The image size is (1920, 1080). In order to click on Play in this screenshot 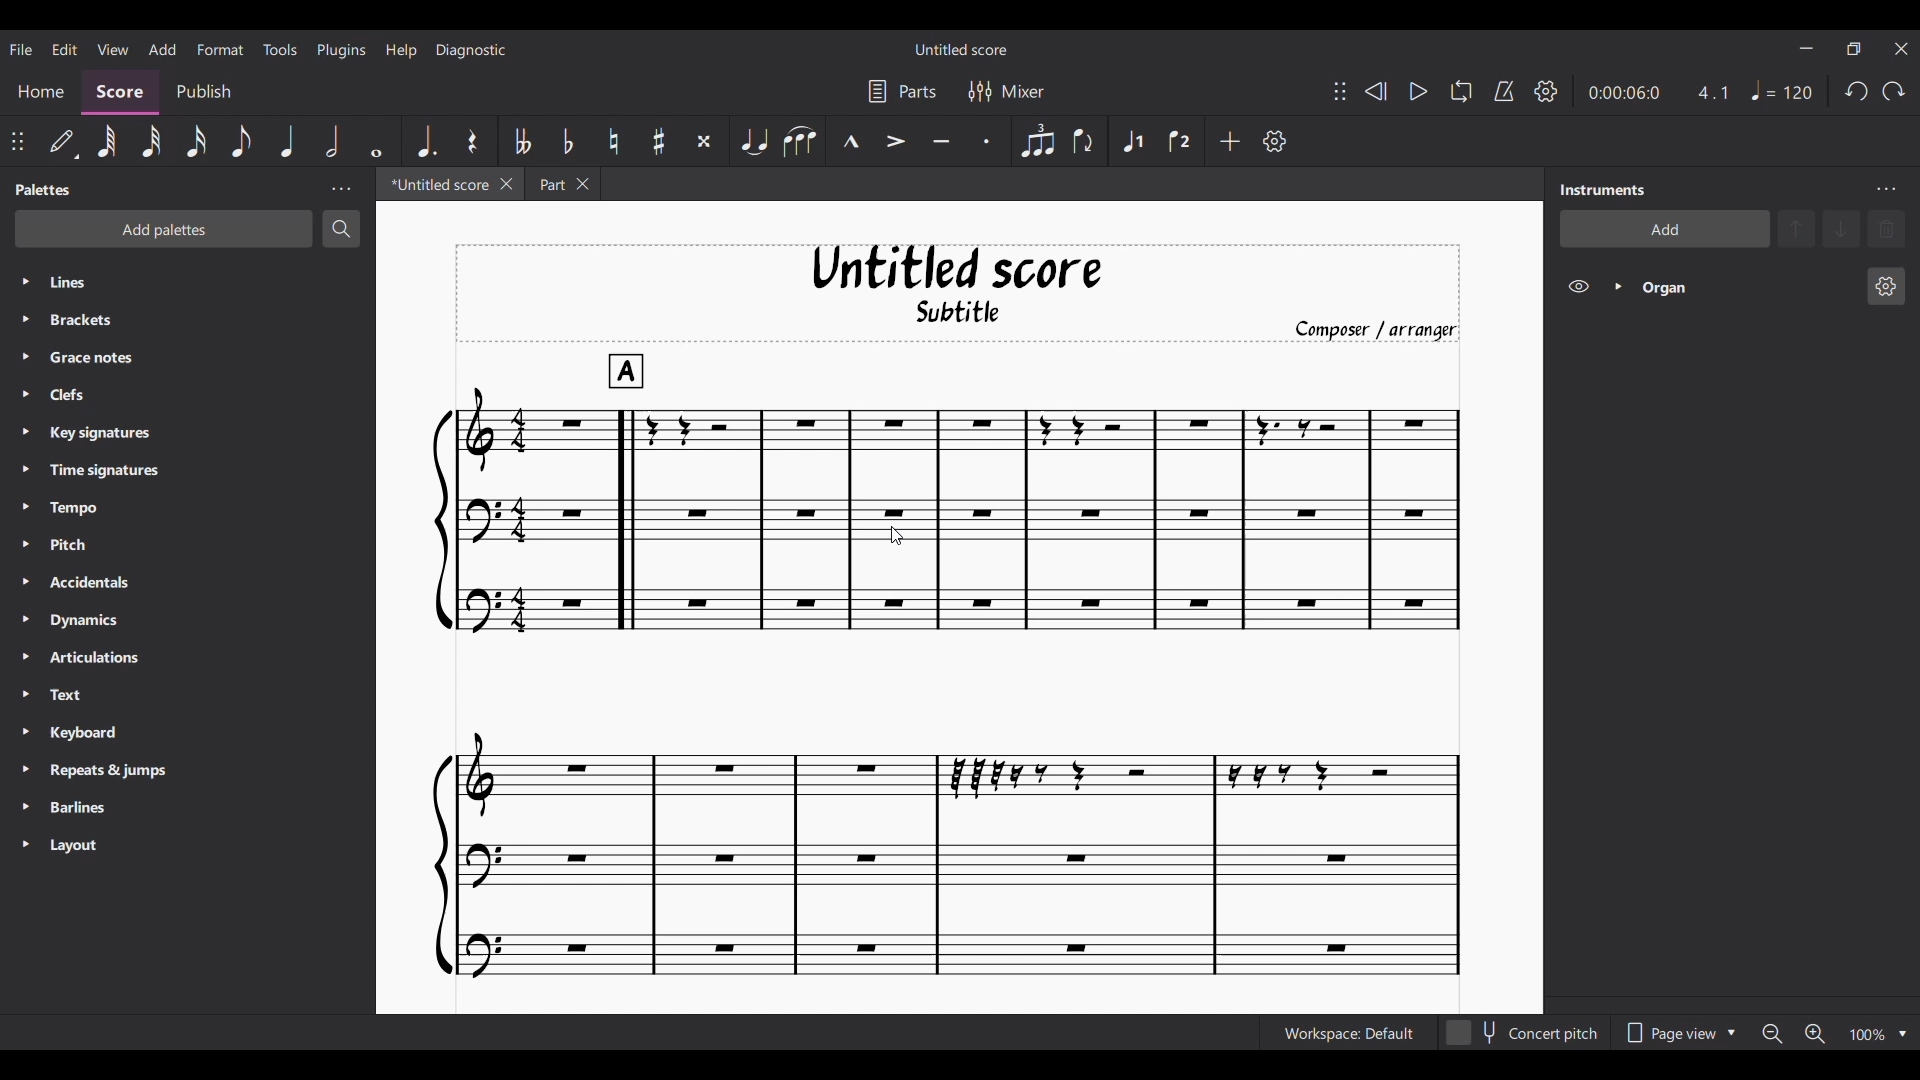, I will do `click(1418, 92)`.